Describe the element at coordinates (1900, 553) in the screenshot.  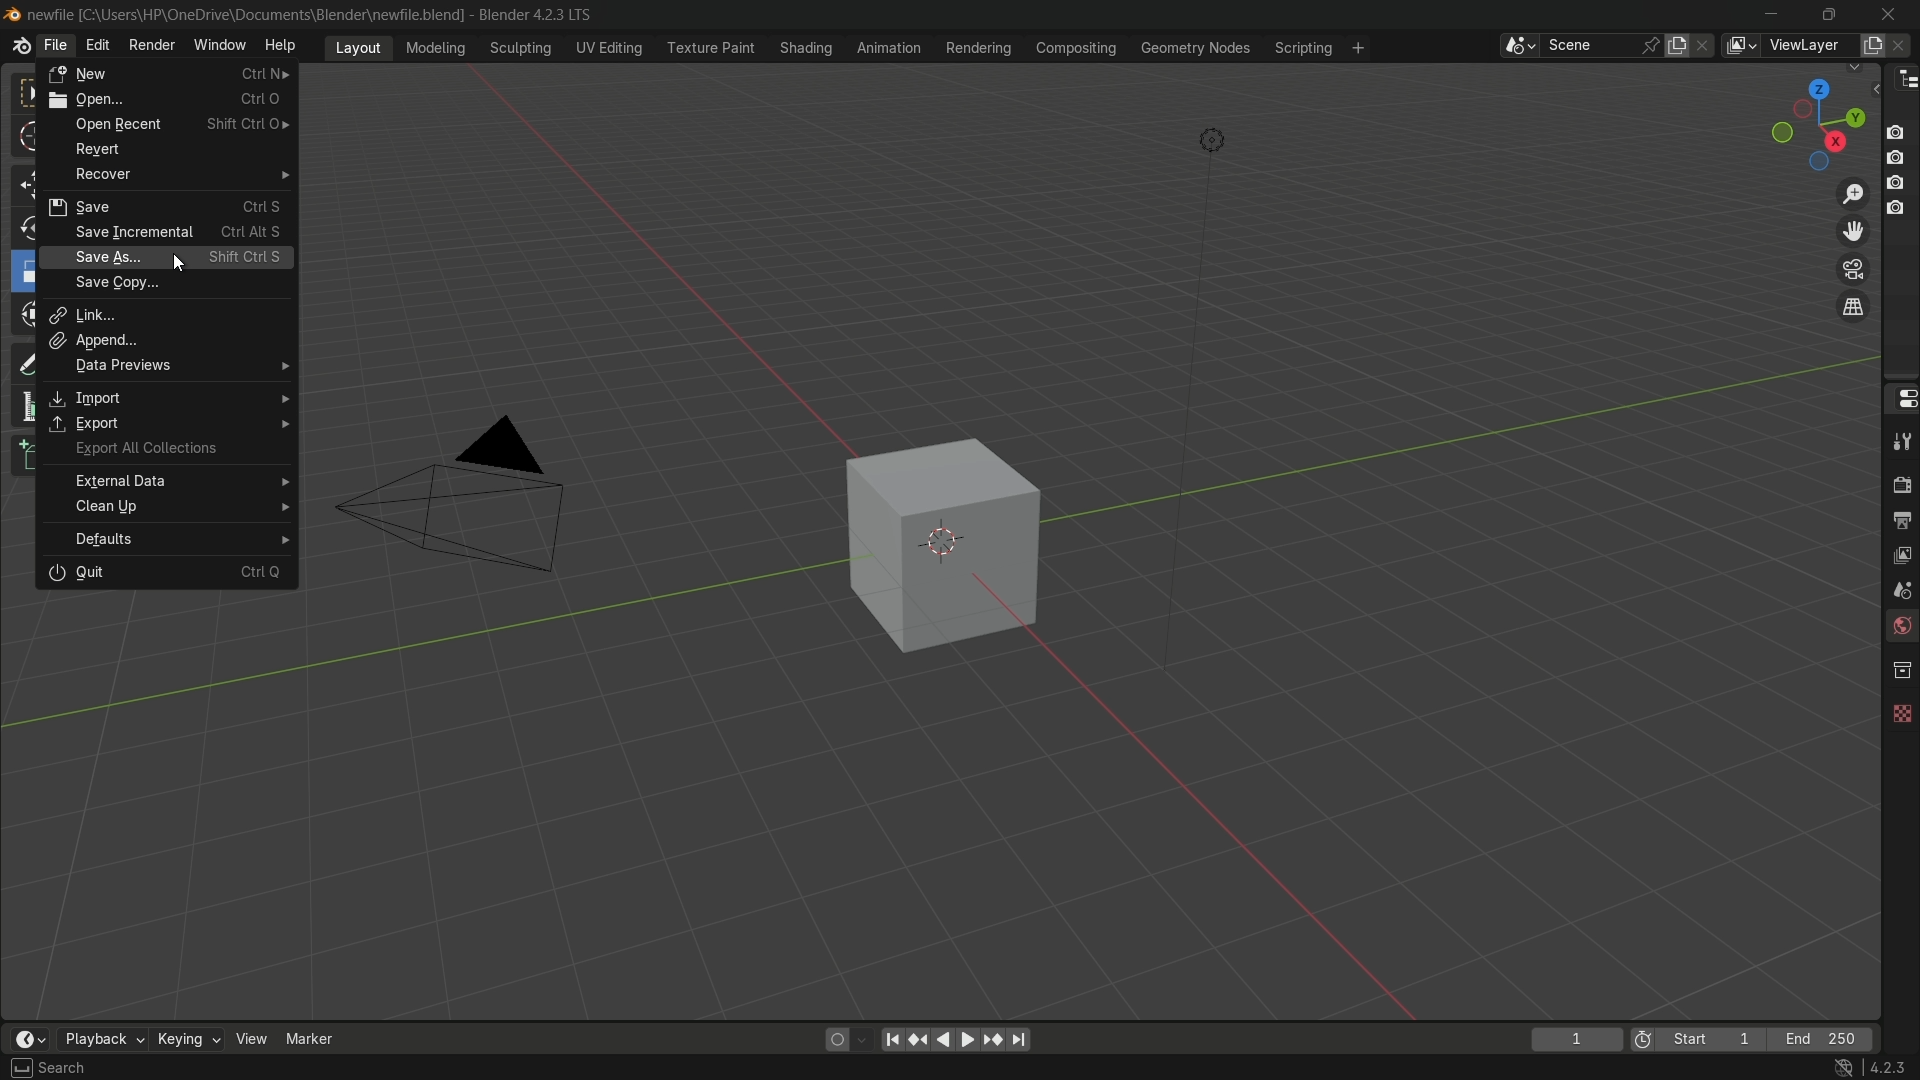
I see `view layer` at that location.